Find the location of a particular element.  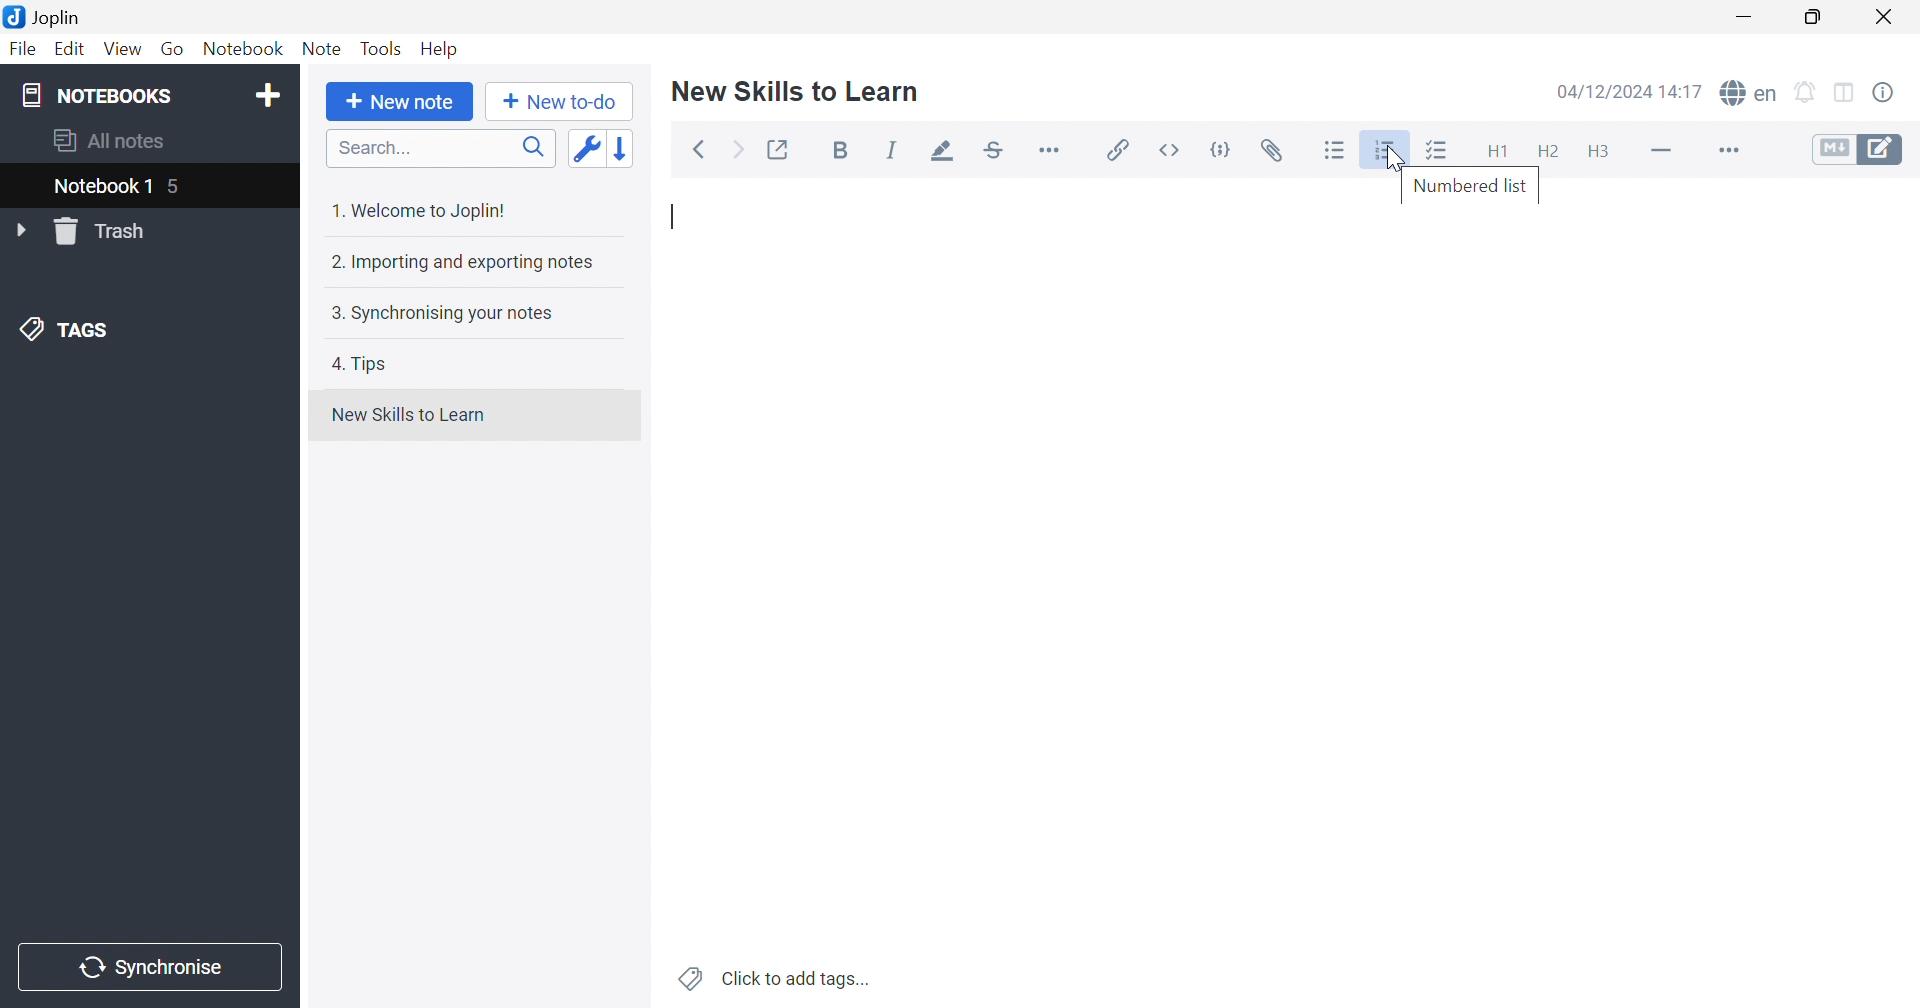

Bullet list is located at coordinates (1335, 151).